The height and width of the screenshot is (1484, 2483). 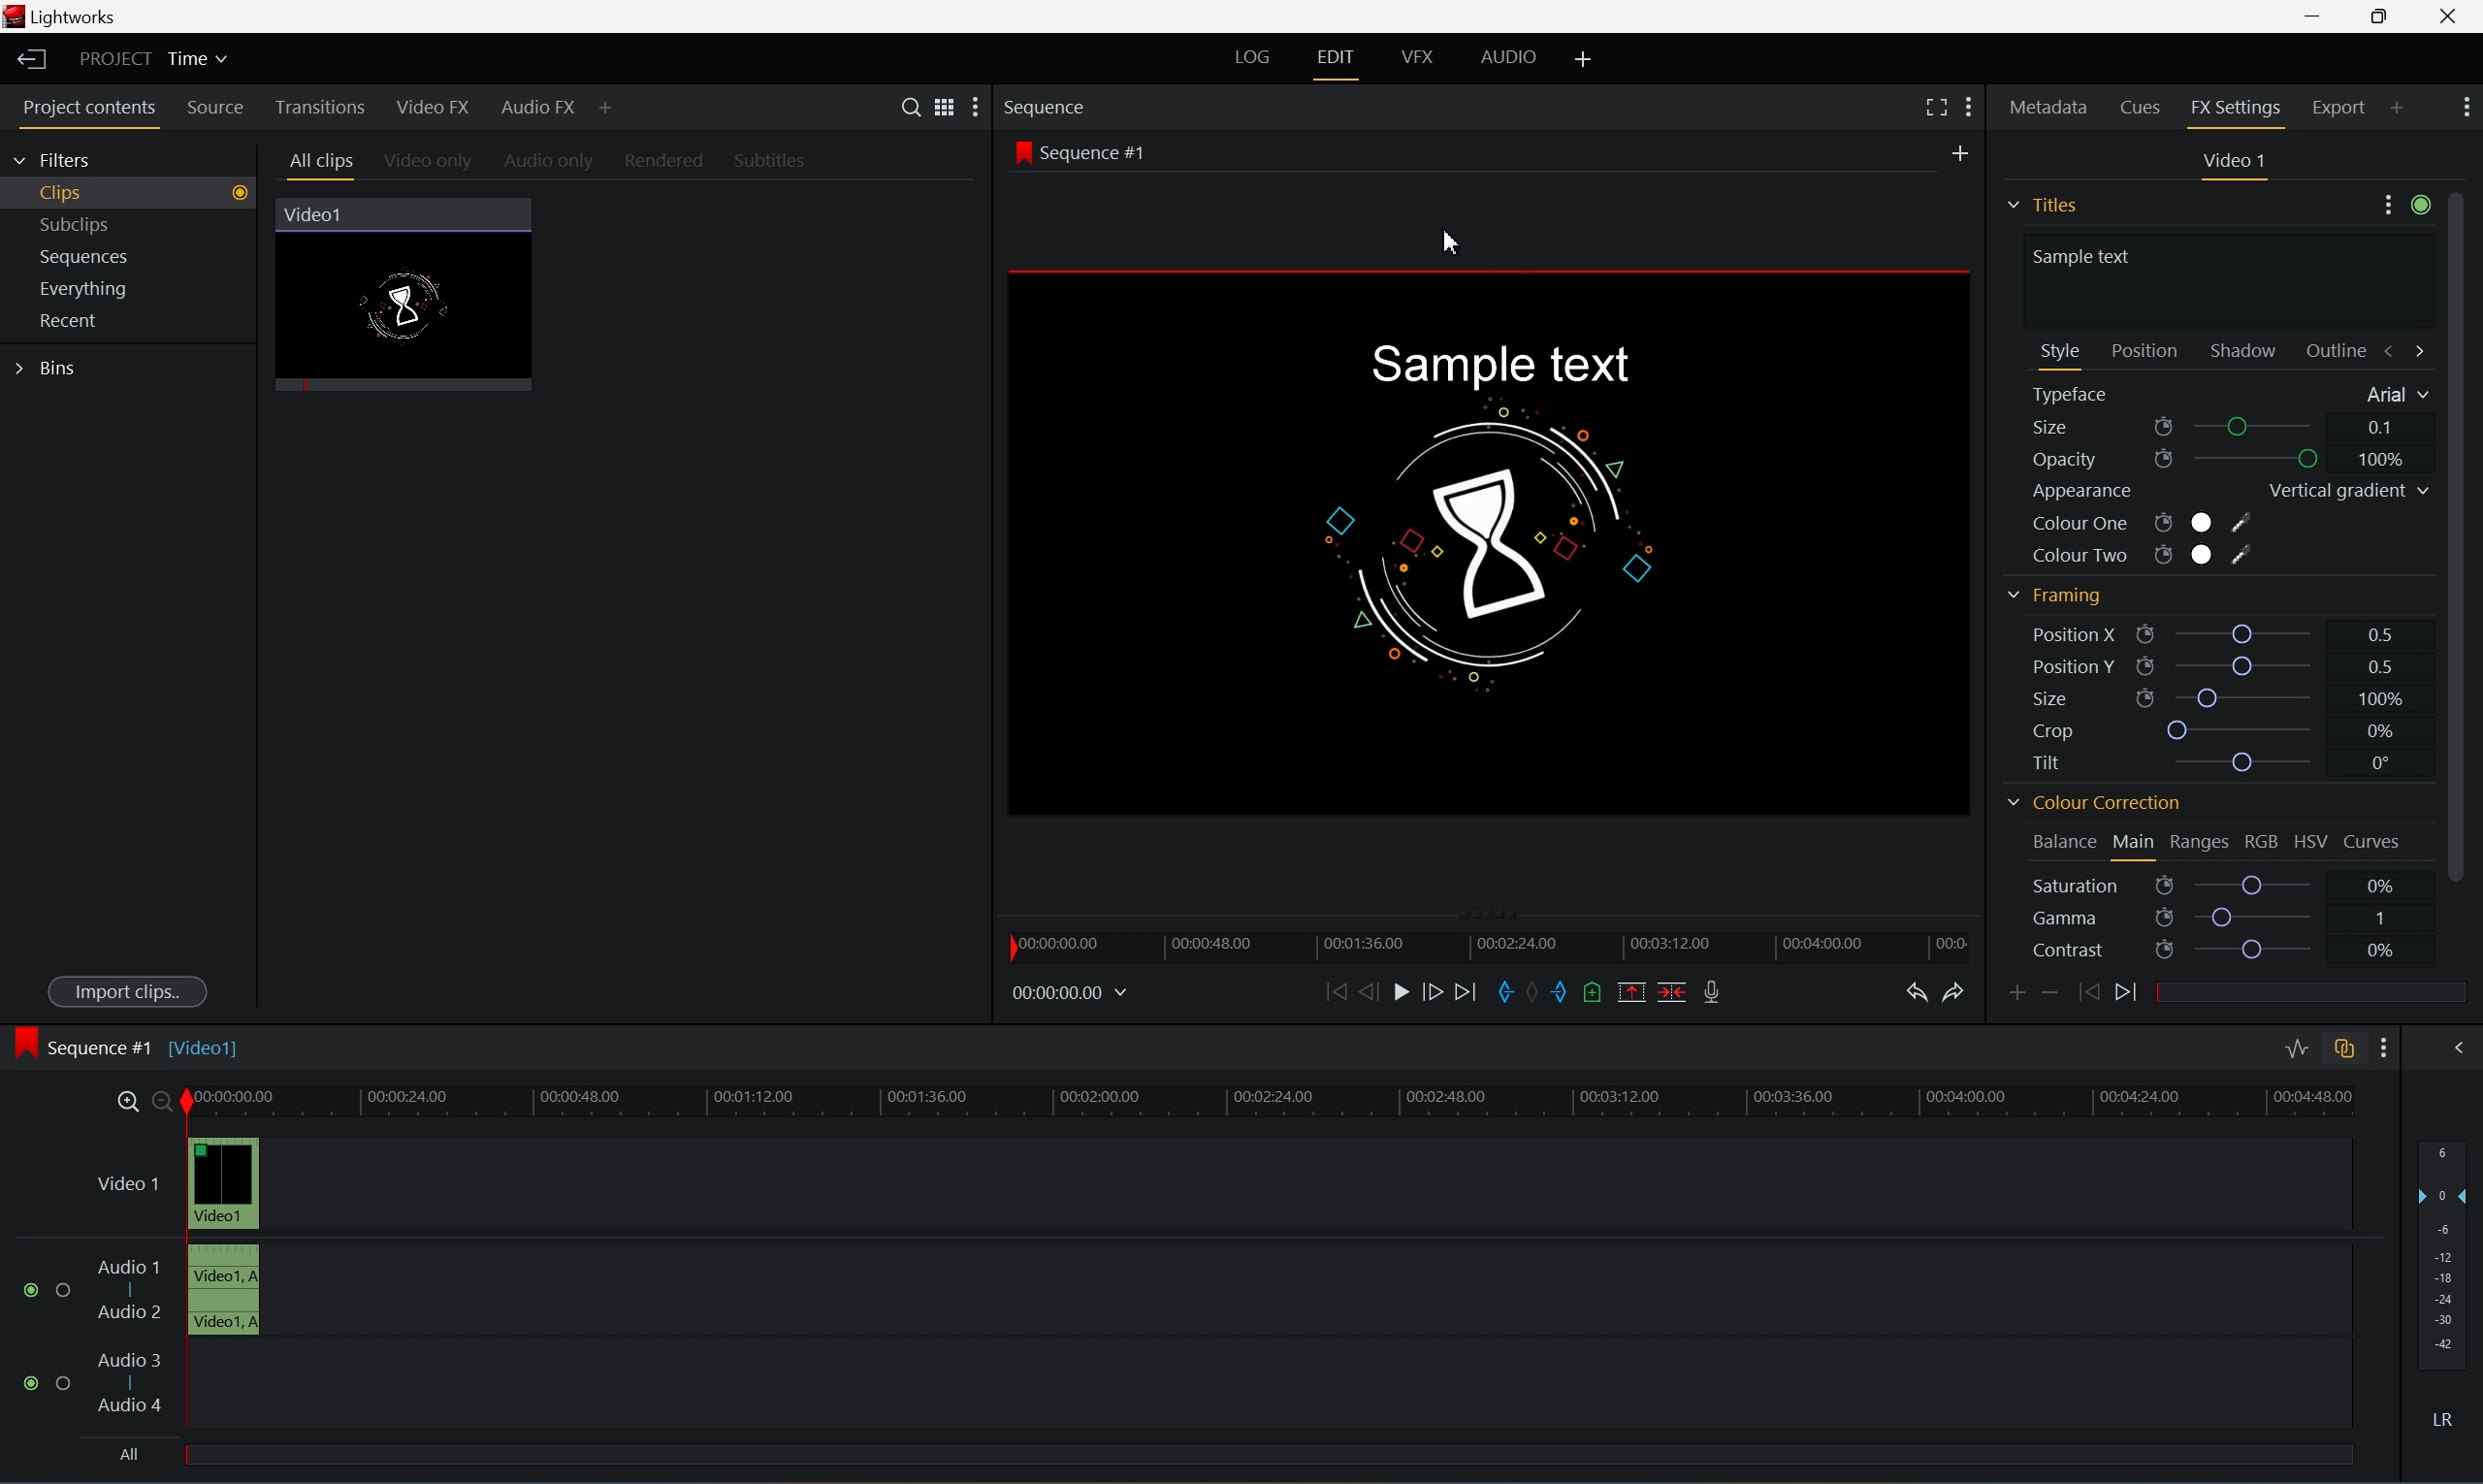 I want to click on slider, so click(x=2244, y=731).